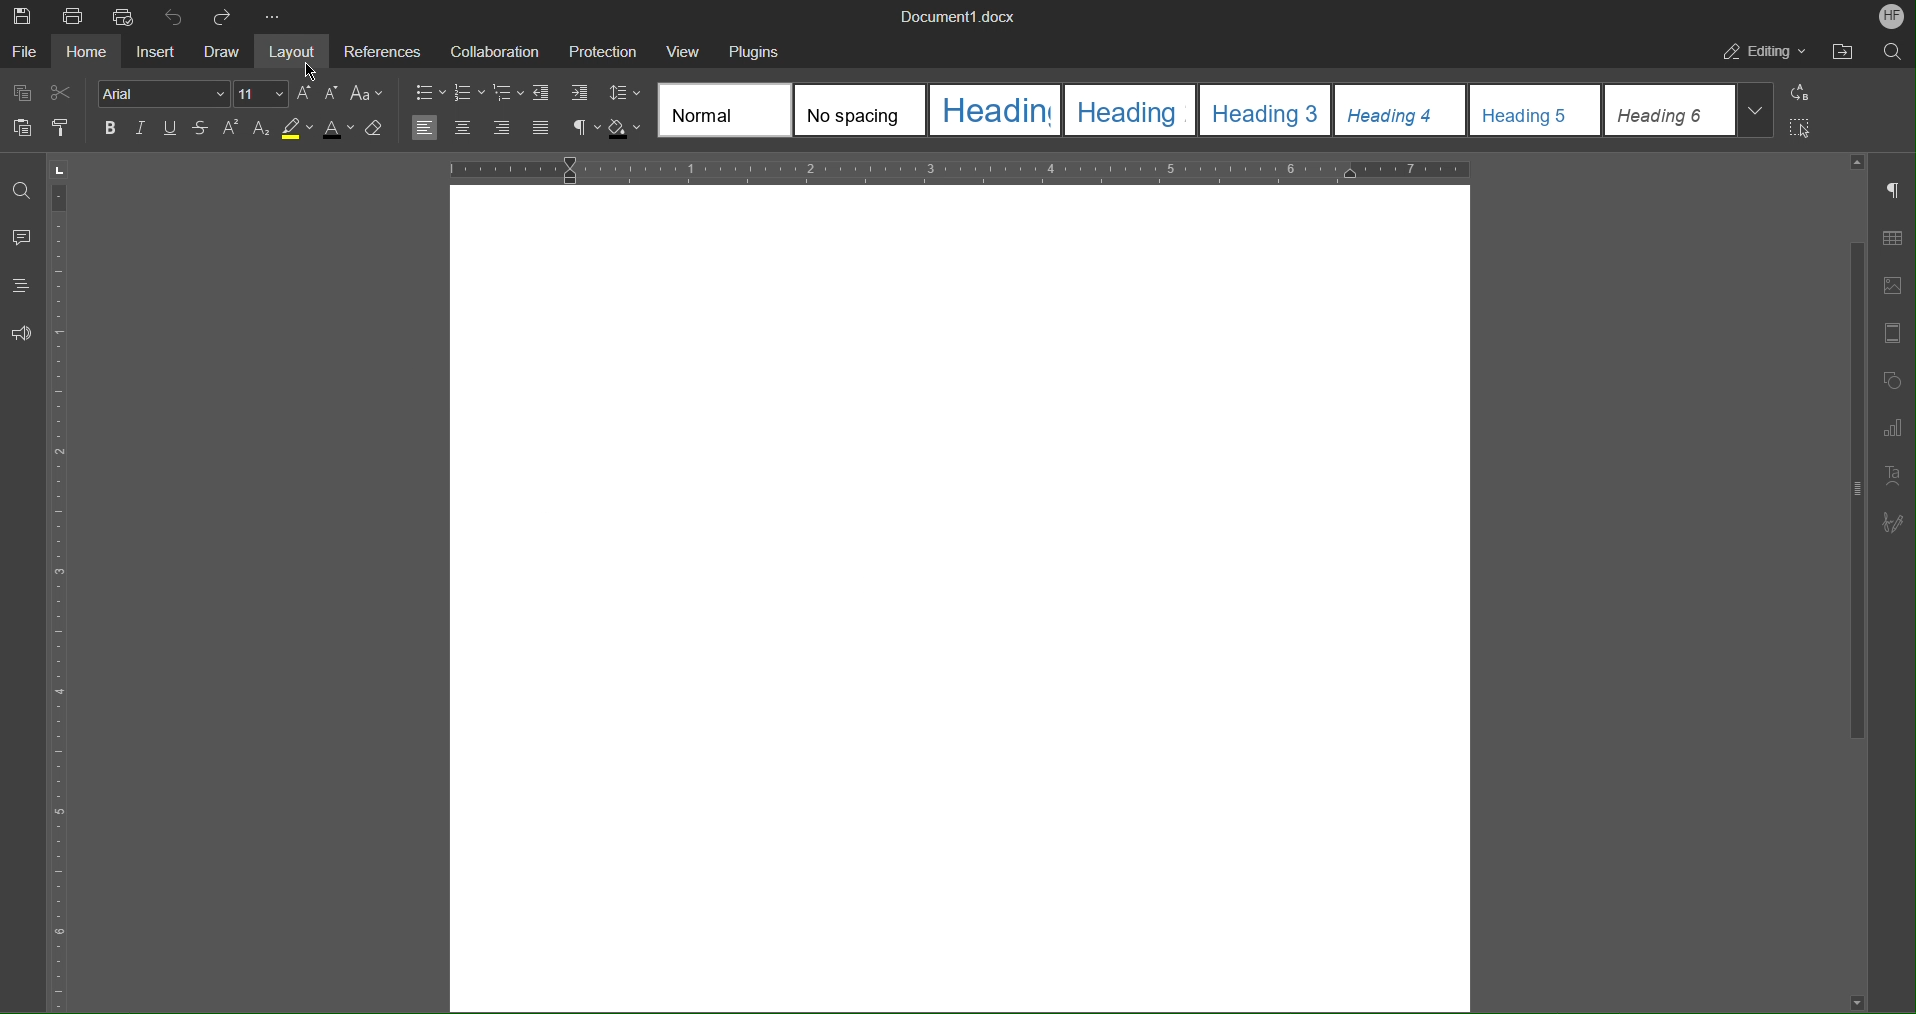 The image size is (1916, 1014). I want to click on Heading 5, so click(1536, 109).